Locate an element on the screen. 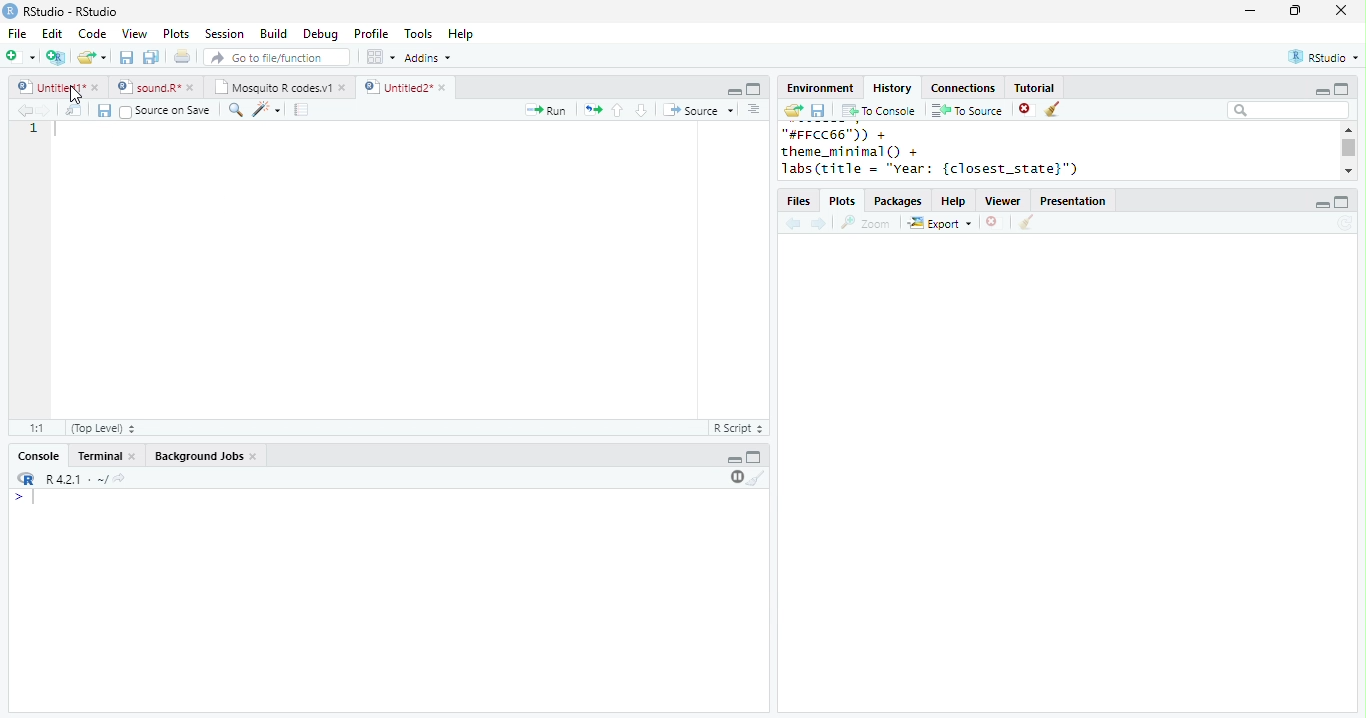 The width and height of the screenshot is (1366, 718). search bar is located at coordinates (1288, 109).